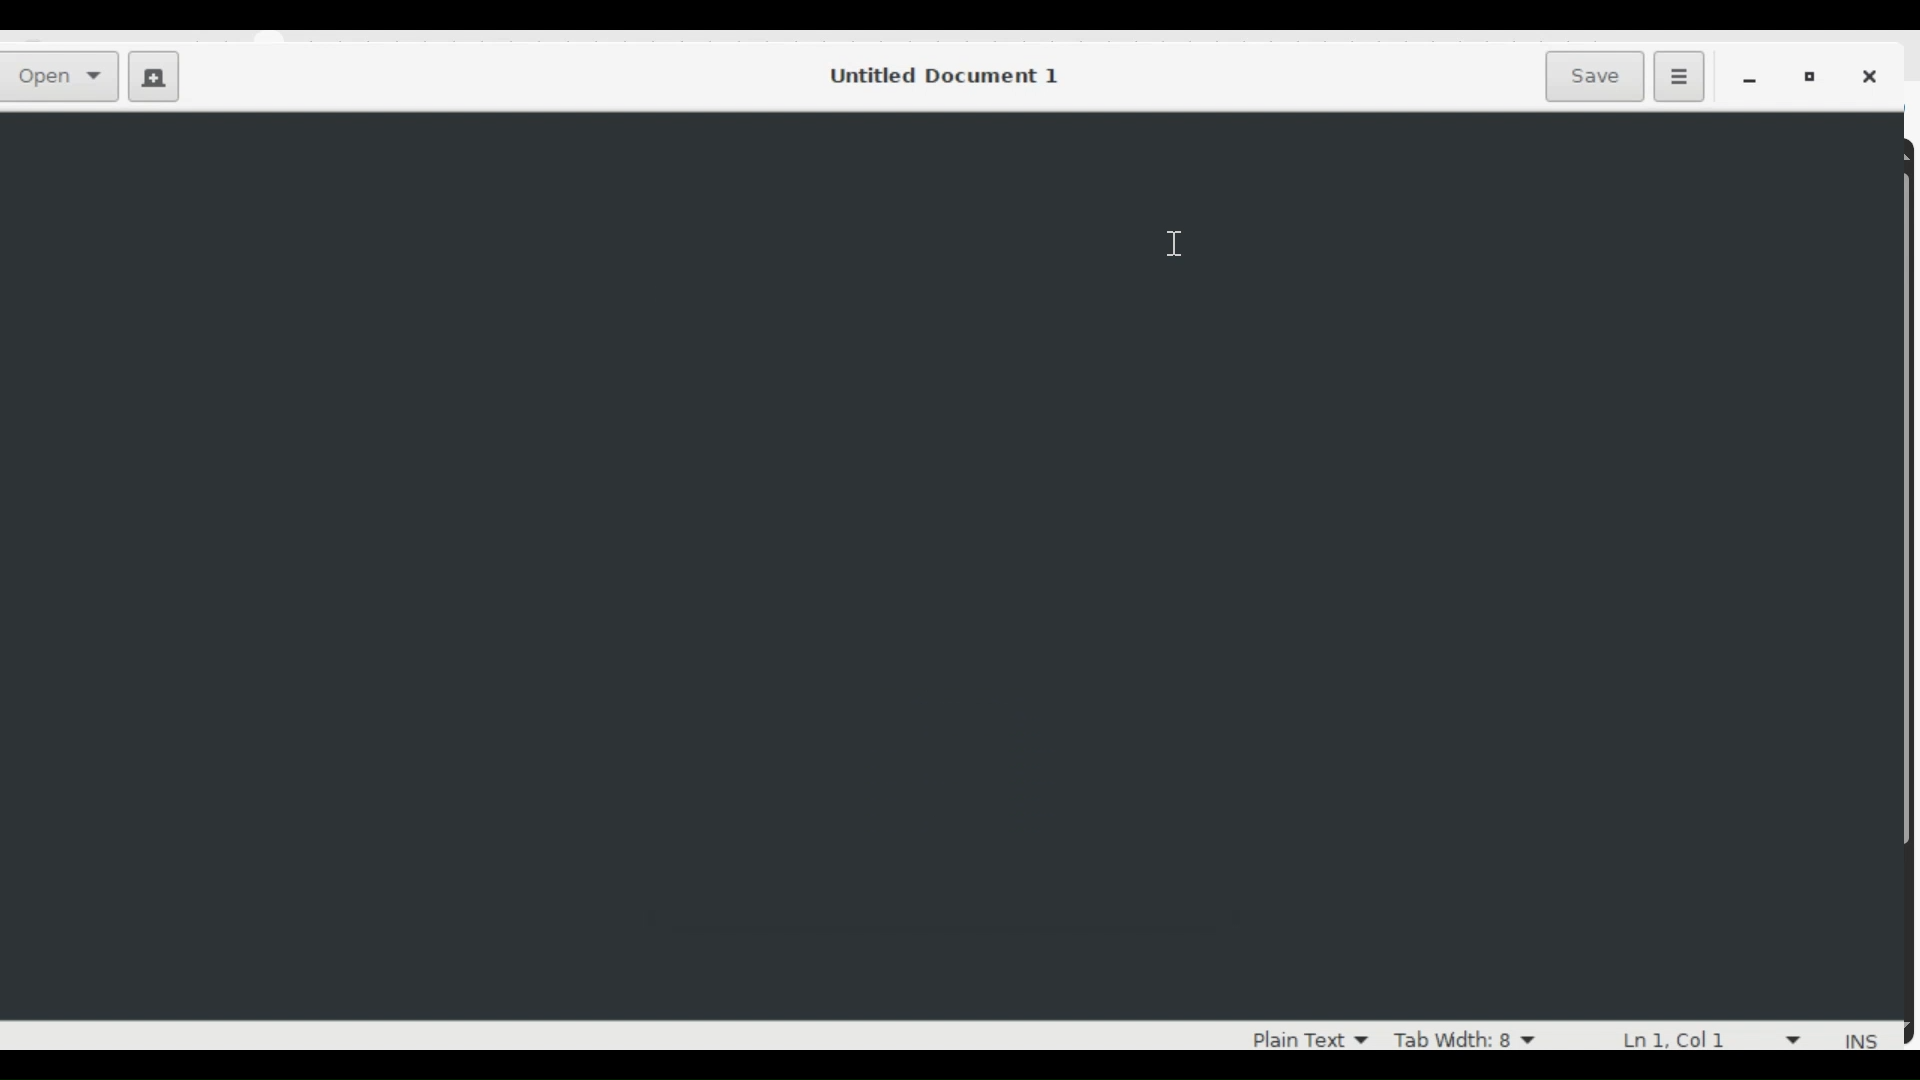  Describe the element at coordinates (153, 79) in the screenshot. I see `Create a new Document` at that location.